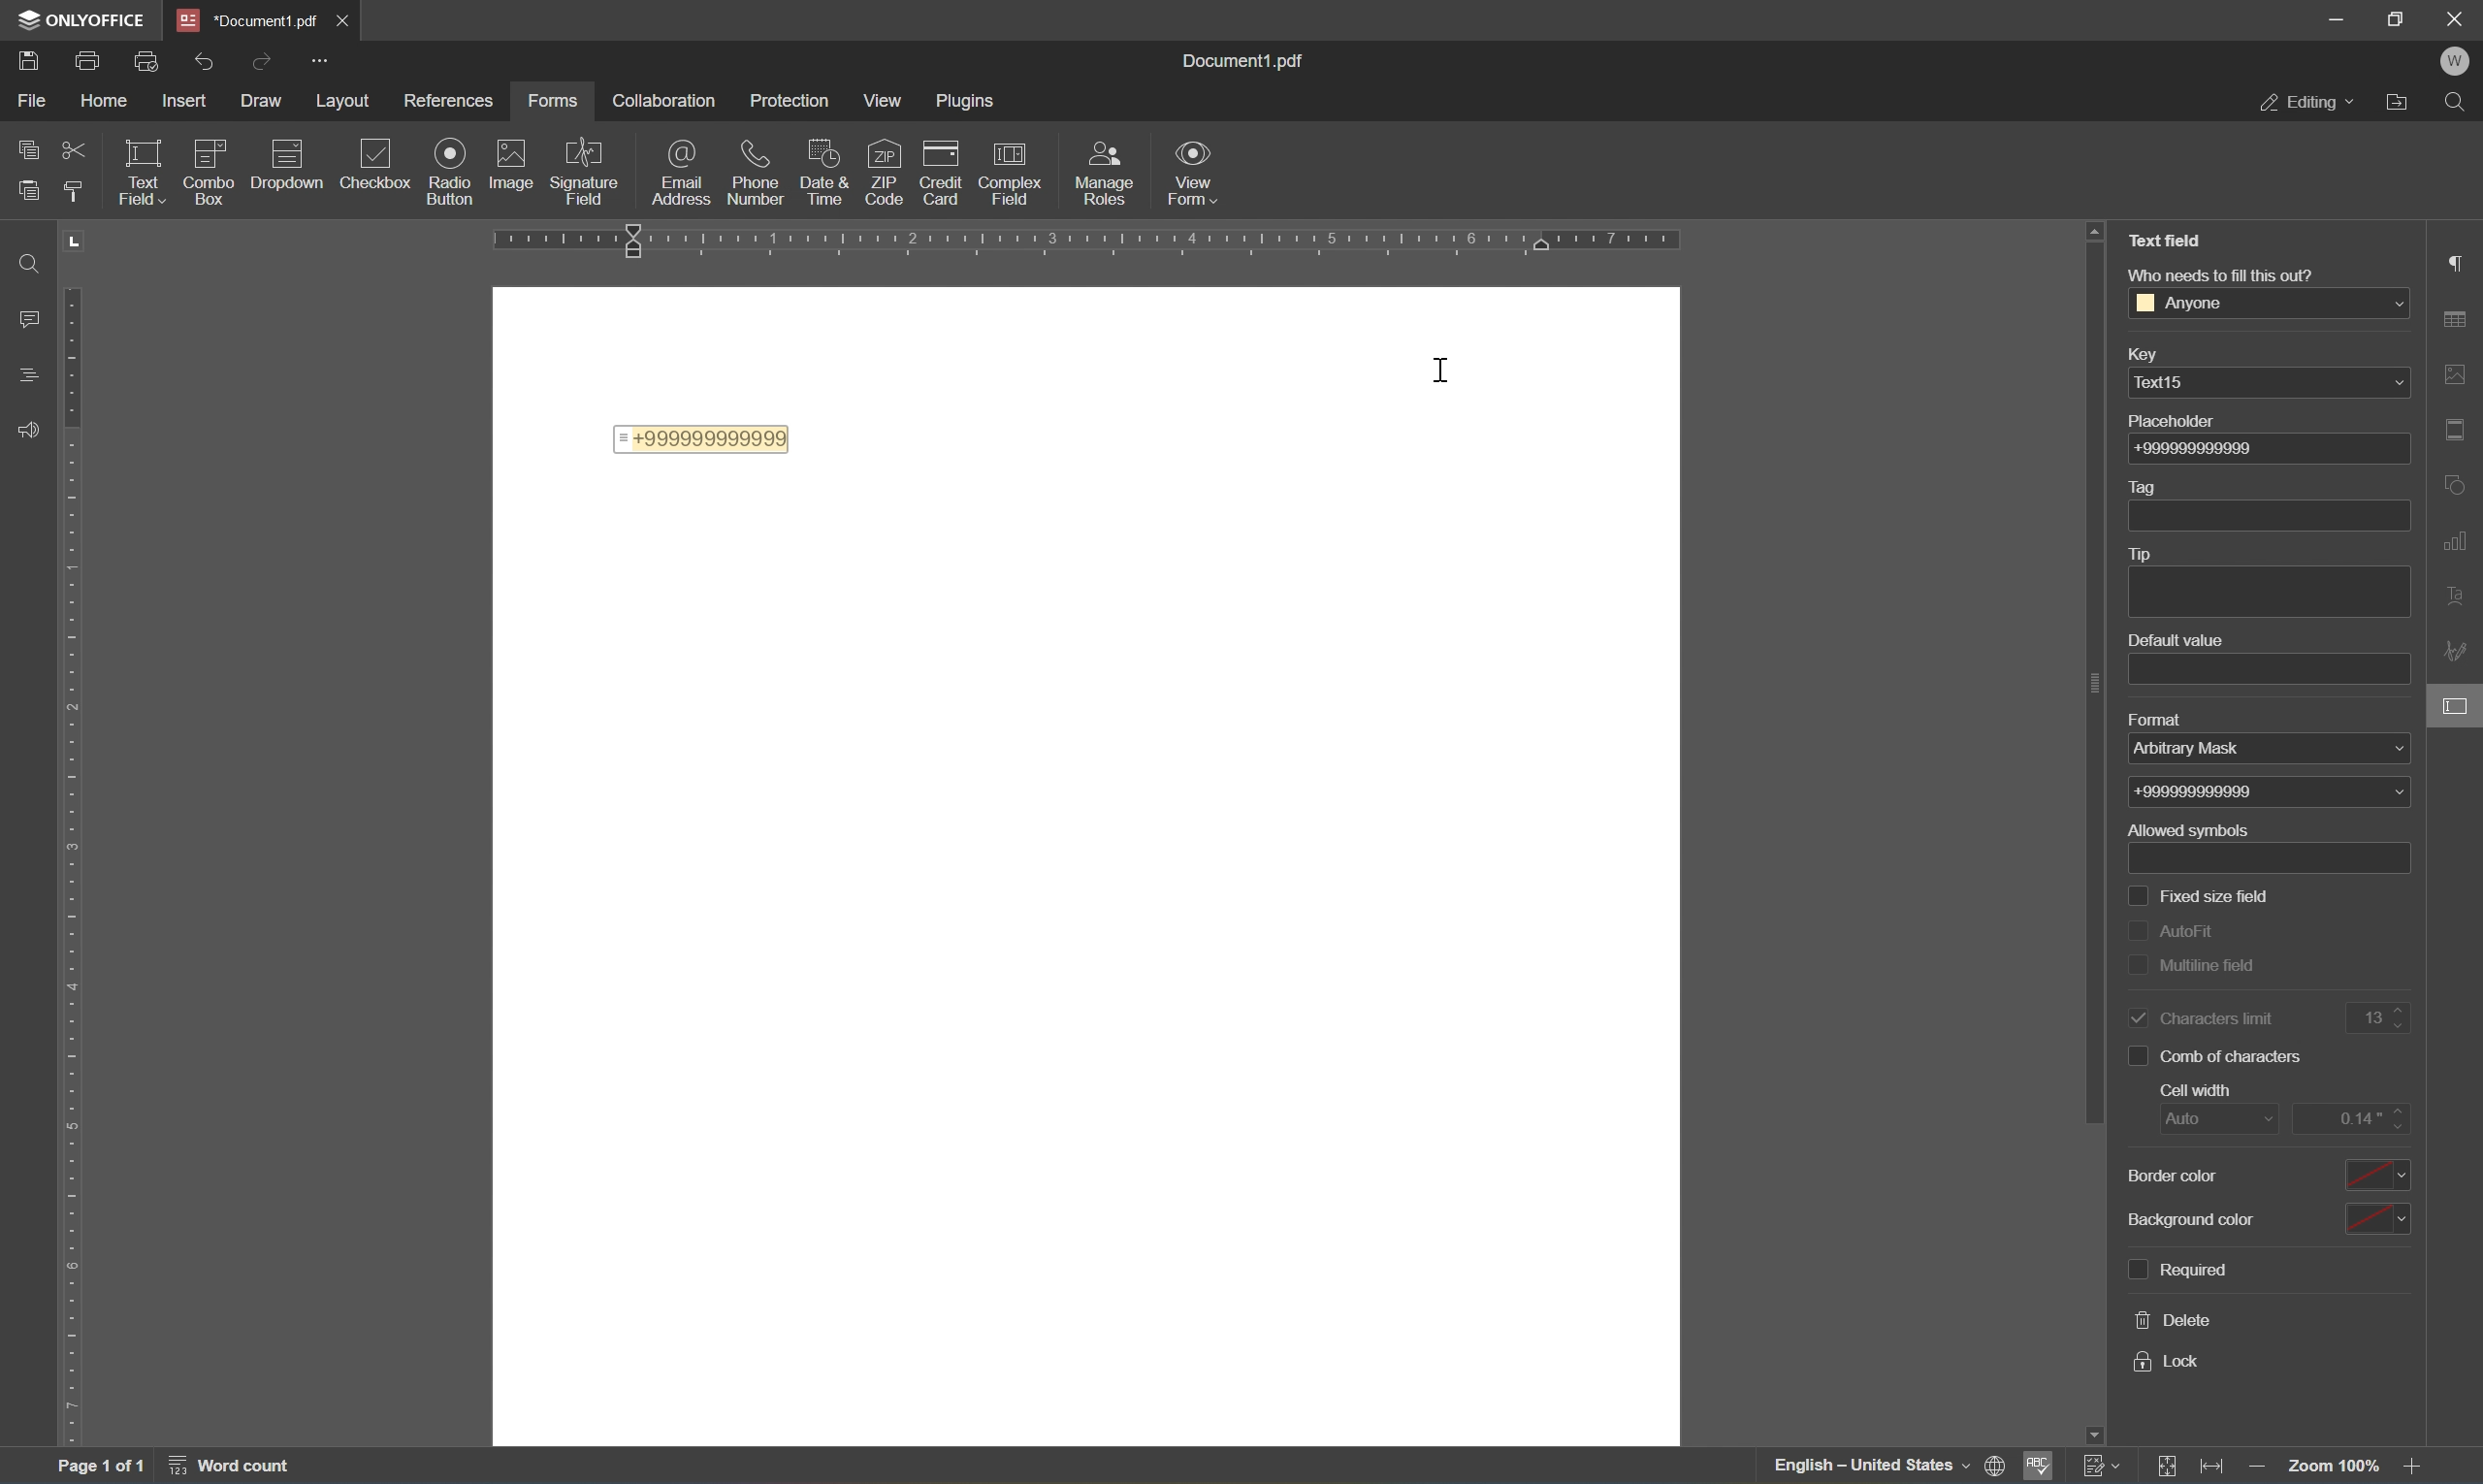 The image size is (2483, 1484). Describe the element at coordinates (264, 61) in the screenshot. I see `redo` at that location.